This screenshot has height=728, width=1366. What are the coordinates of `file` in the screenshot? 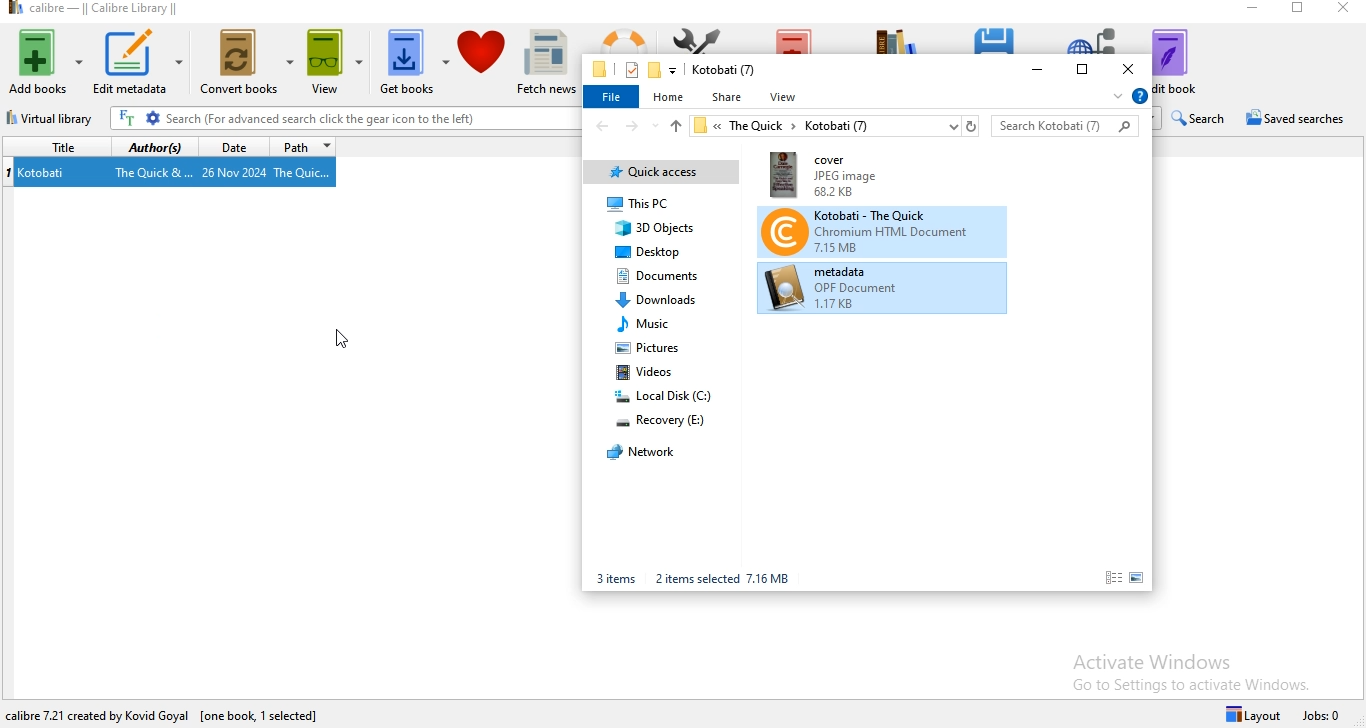 It's located at (613, 98).